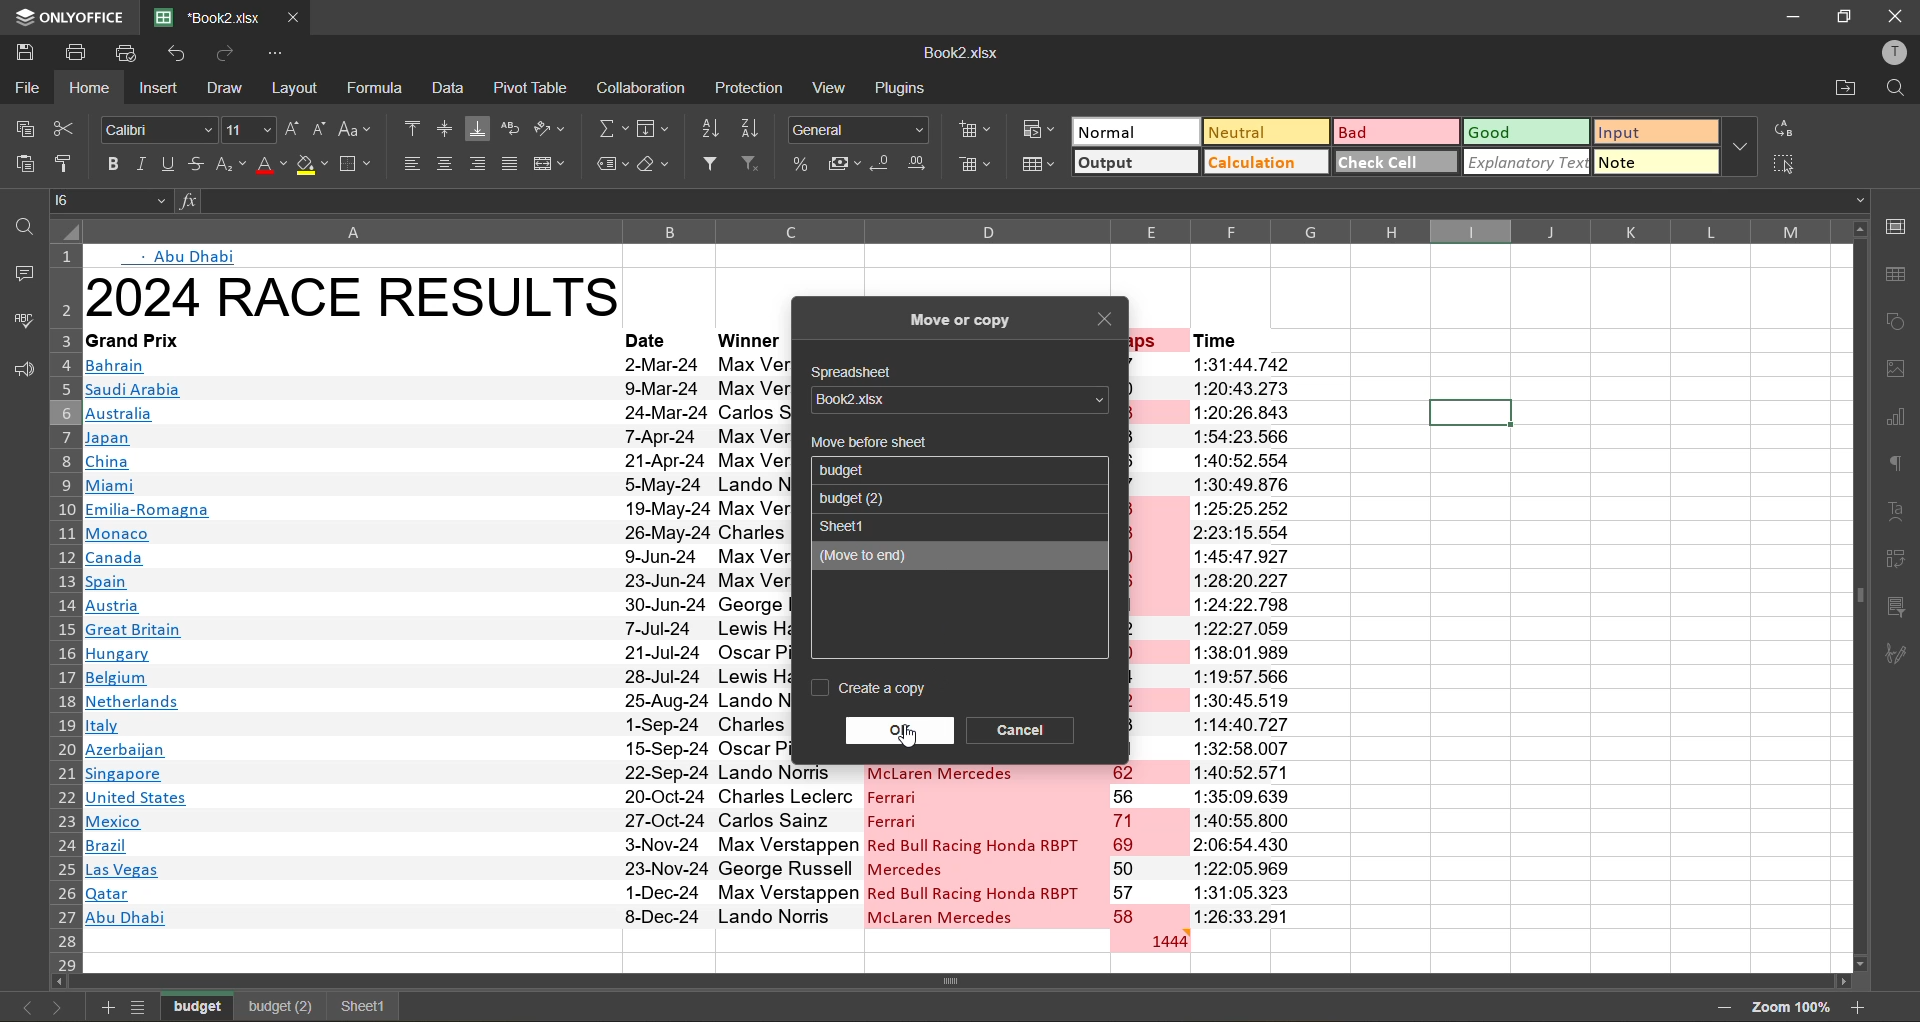  Describe the element at coordinates (158, 90) in the screenshot. I see `insert` at that location.